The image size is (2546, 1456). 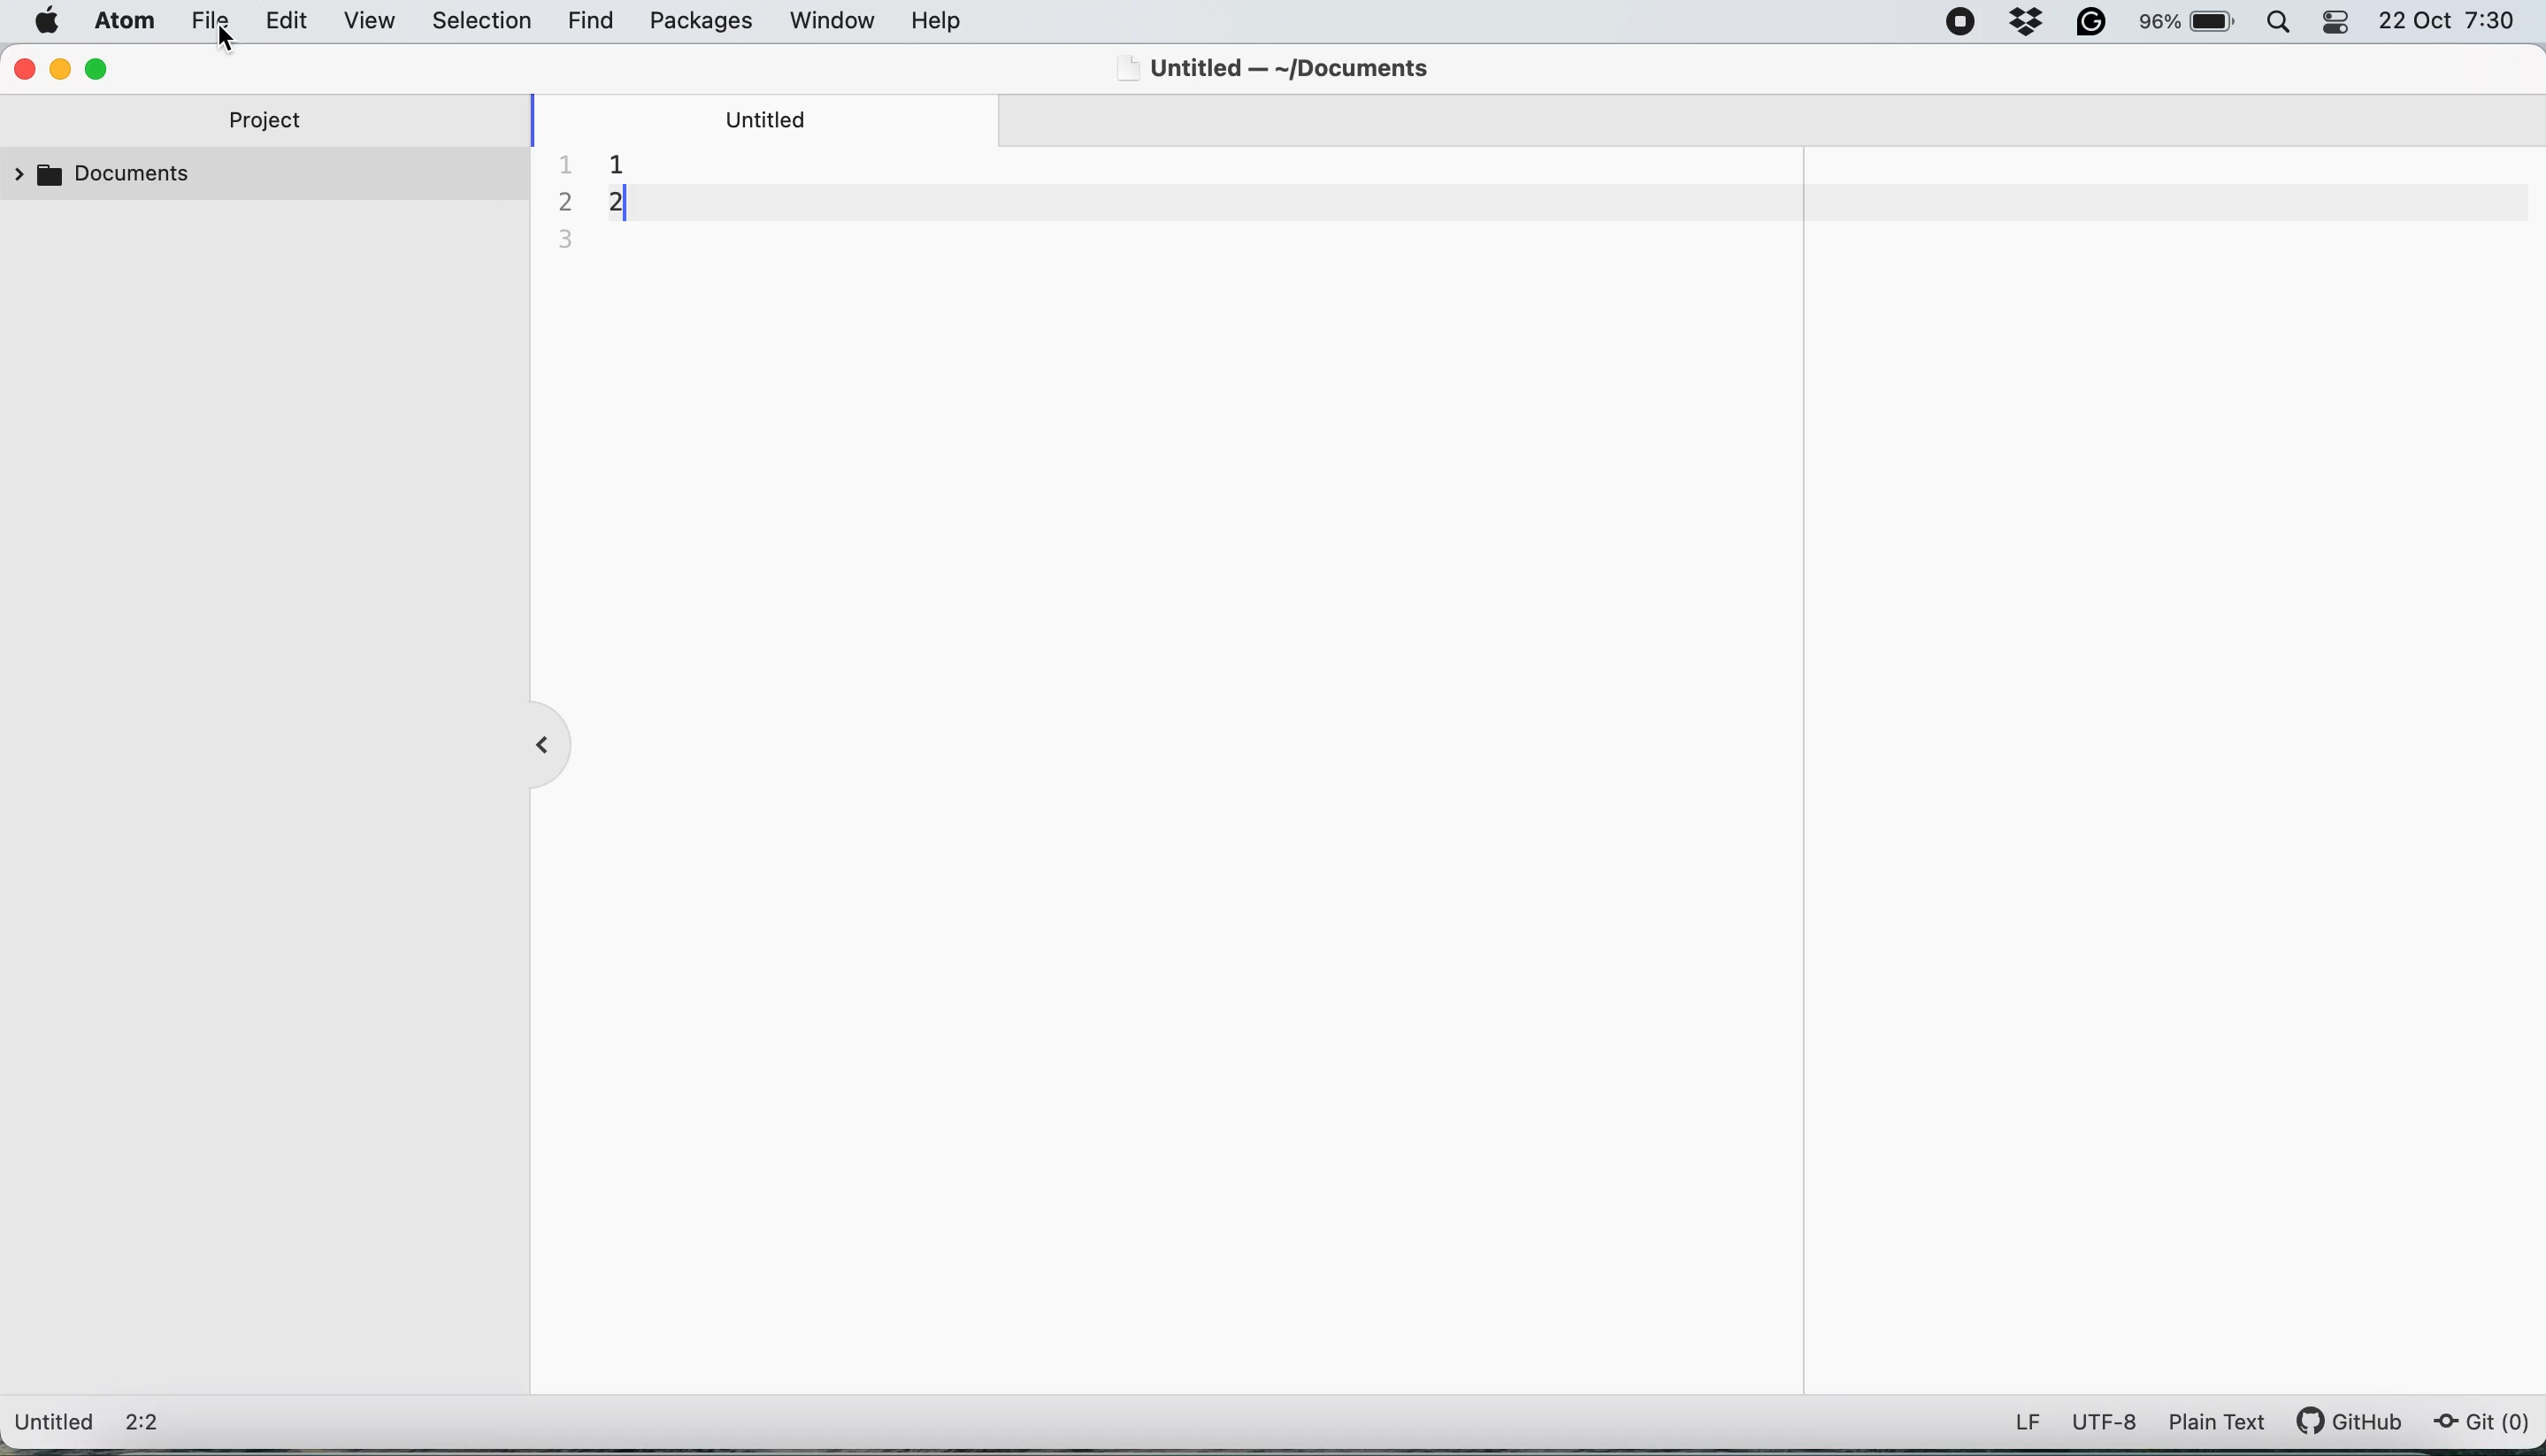 I want to click on git hub, so click(x=2352, y=1423).